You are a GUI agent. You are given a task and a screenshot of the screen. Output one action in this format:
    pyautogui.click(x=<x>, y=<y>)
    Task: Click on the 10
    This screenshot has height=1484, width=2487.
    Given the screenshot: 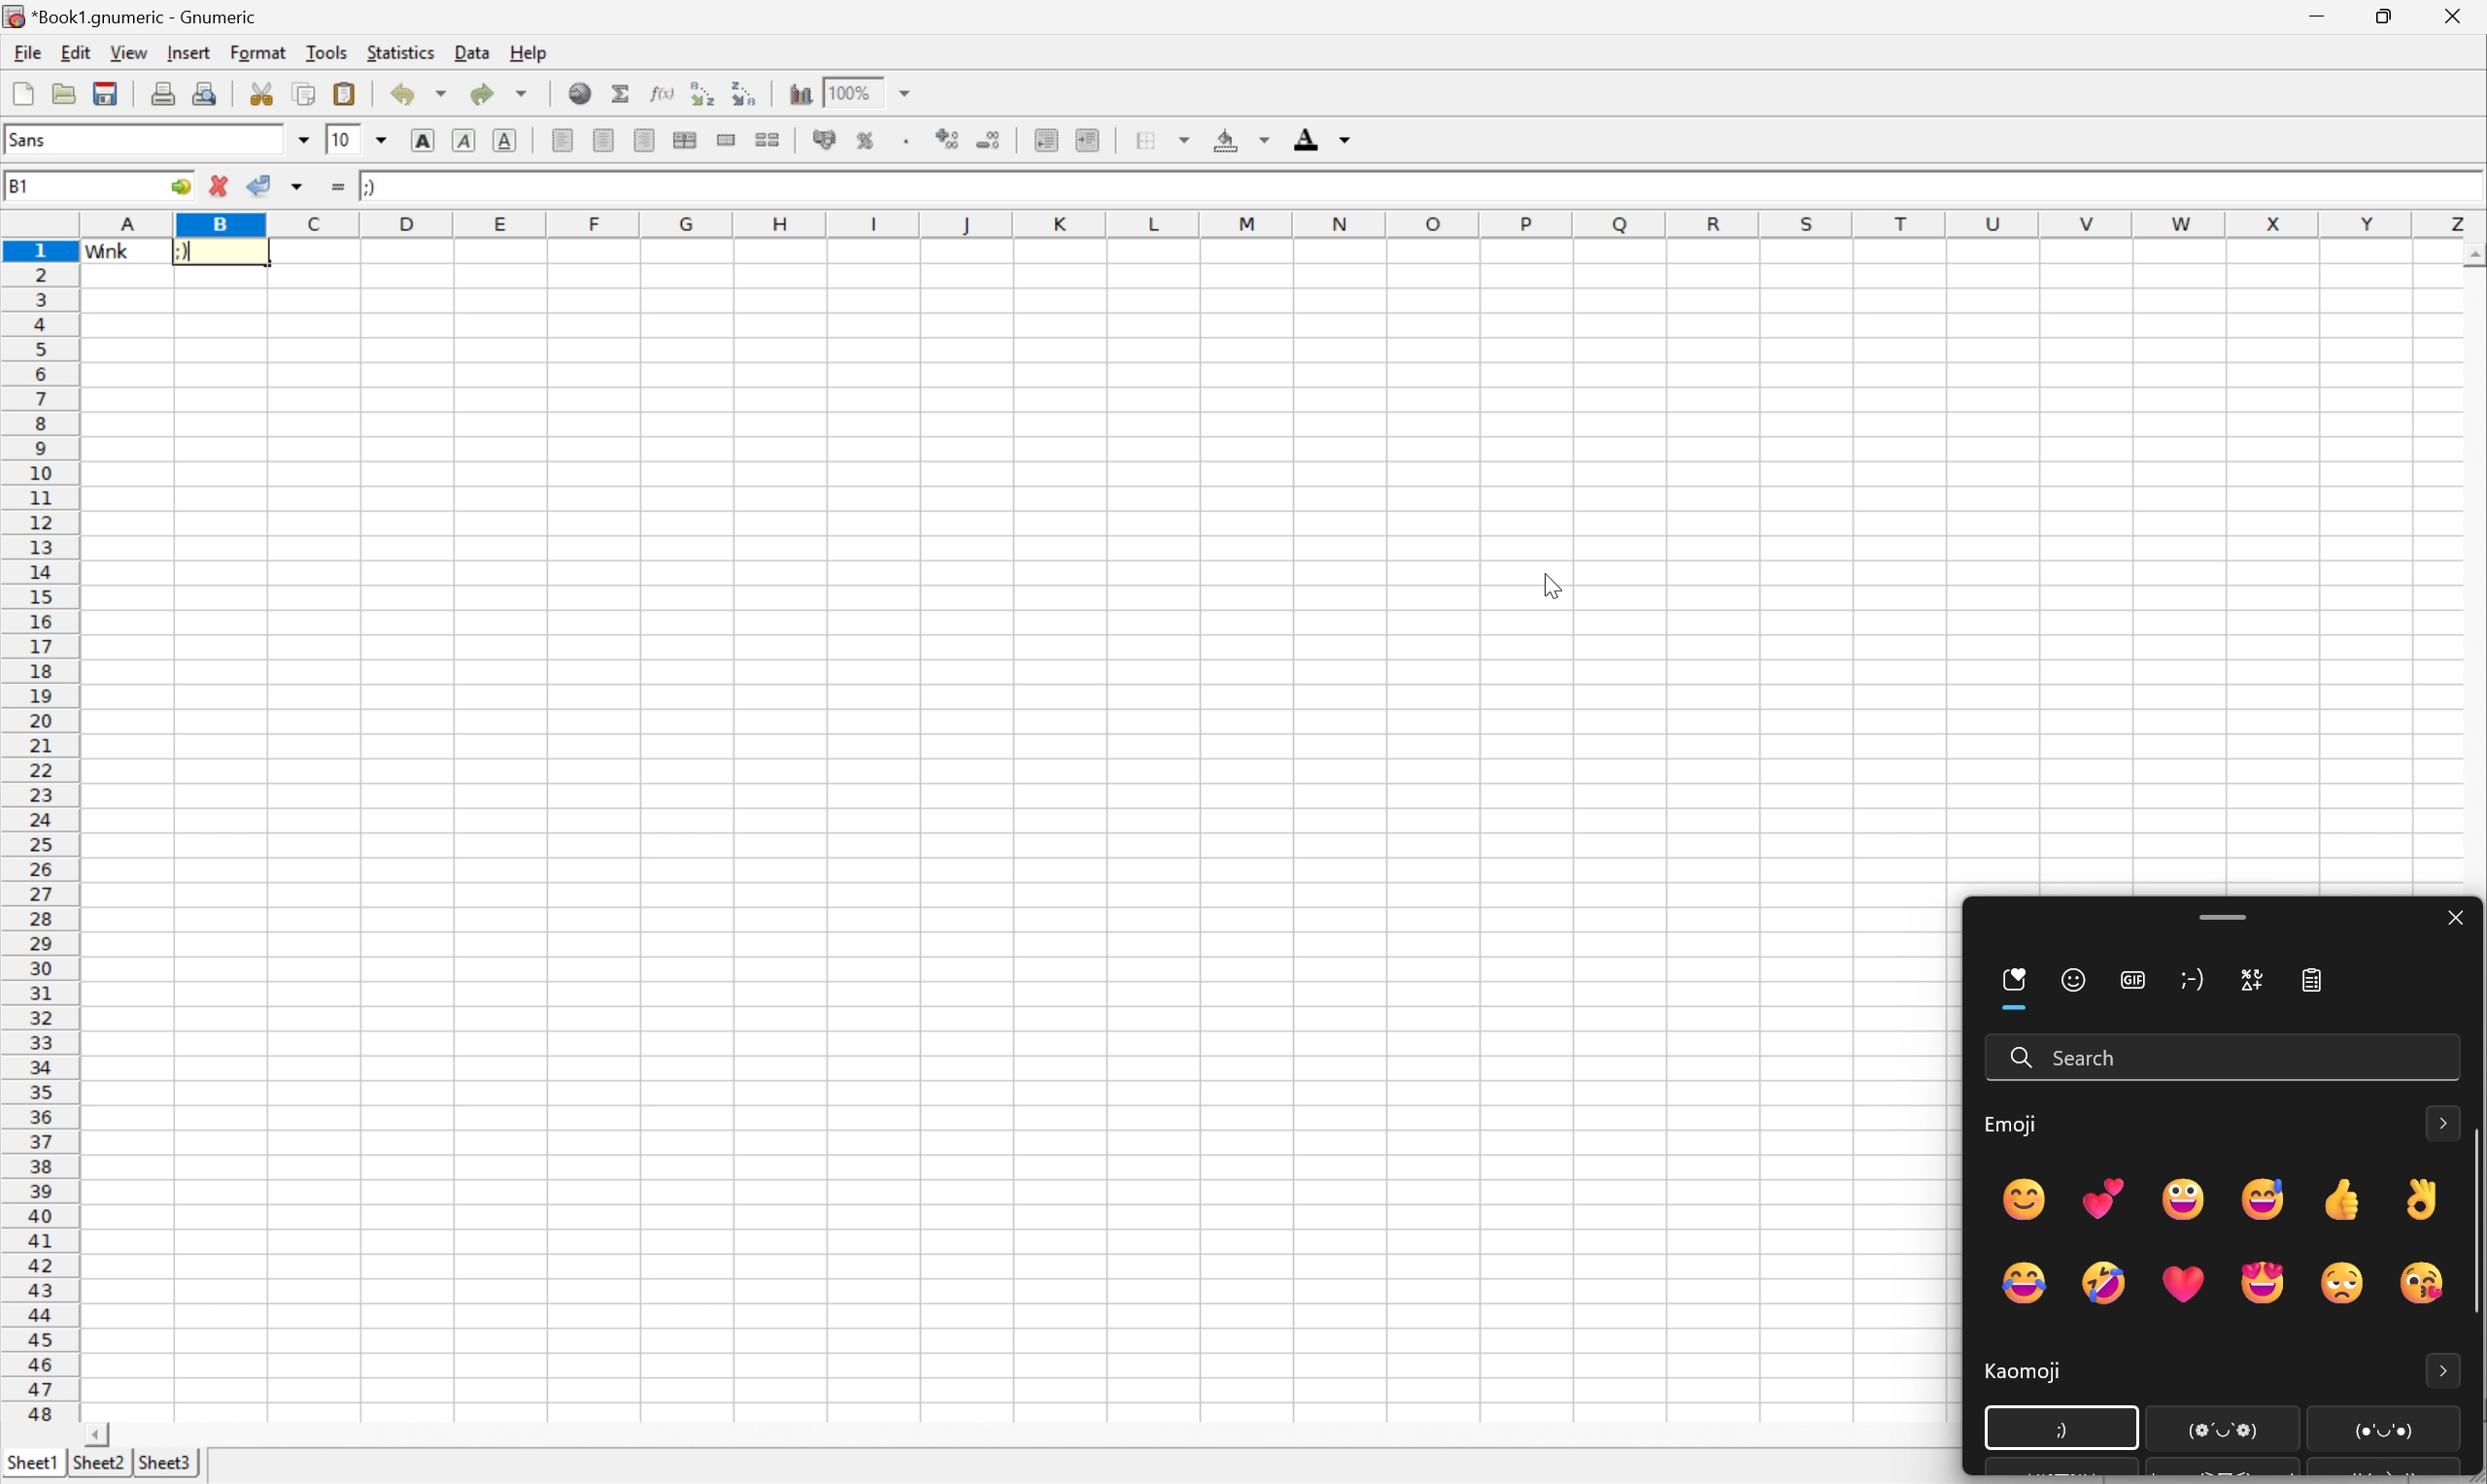 What is the action you would take?
    pyautogui.click(x=345, y=138)
    